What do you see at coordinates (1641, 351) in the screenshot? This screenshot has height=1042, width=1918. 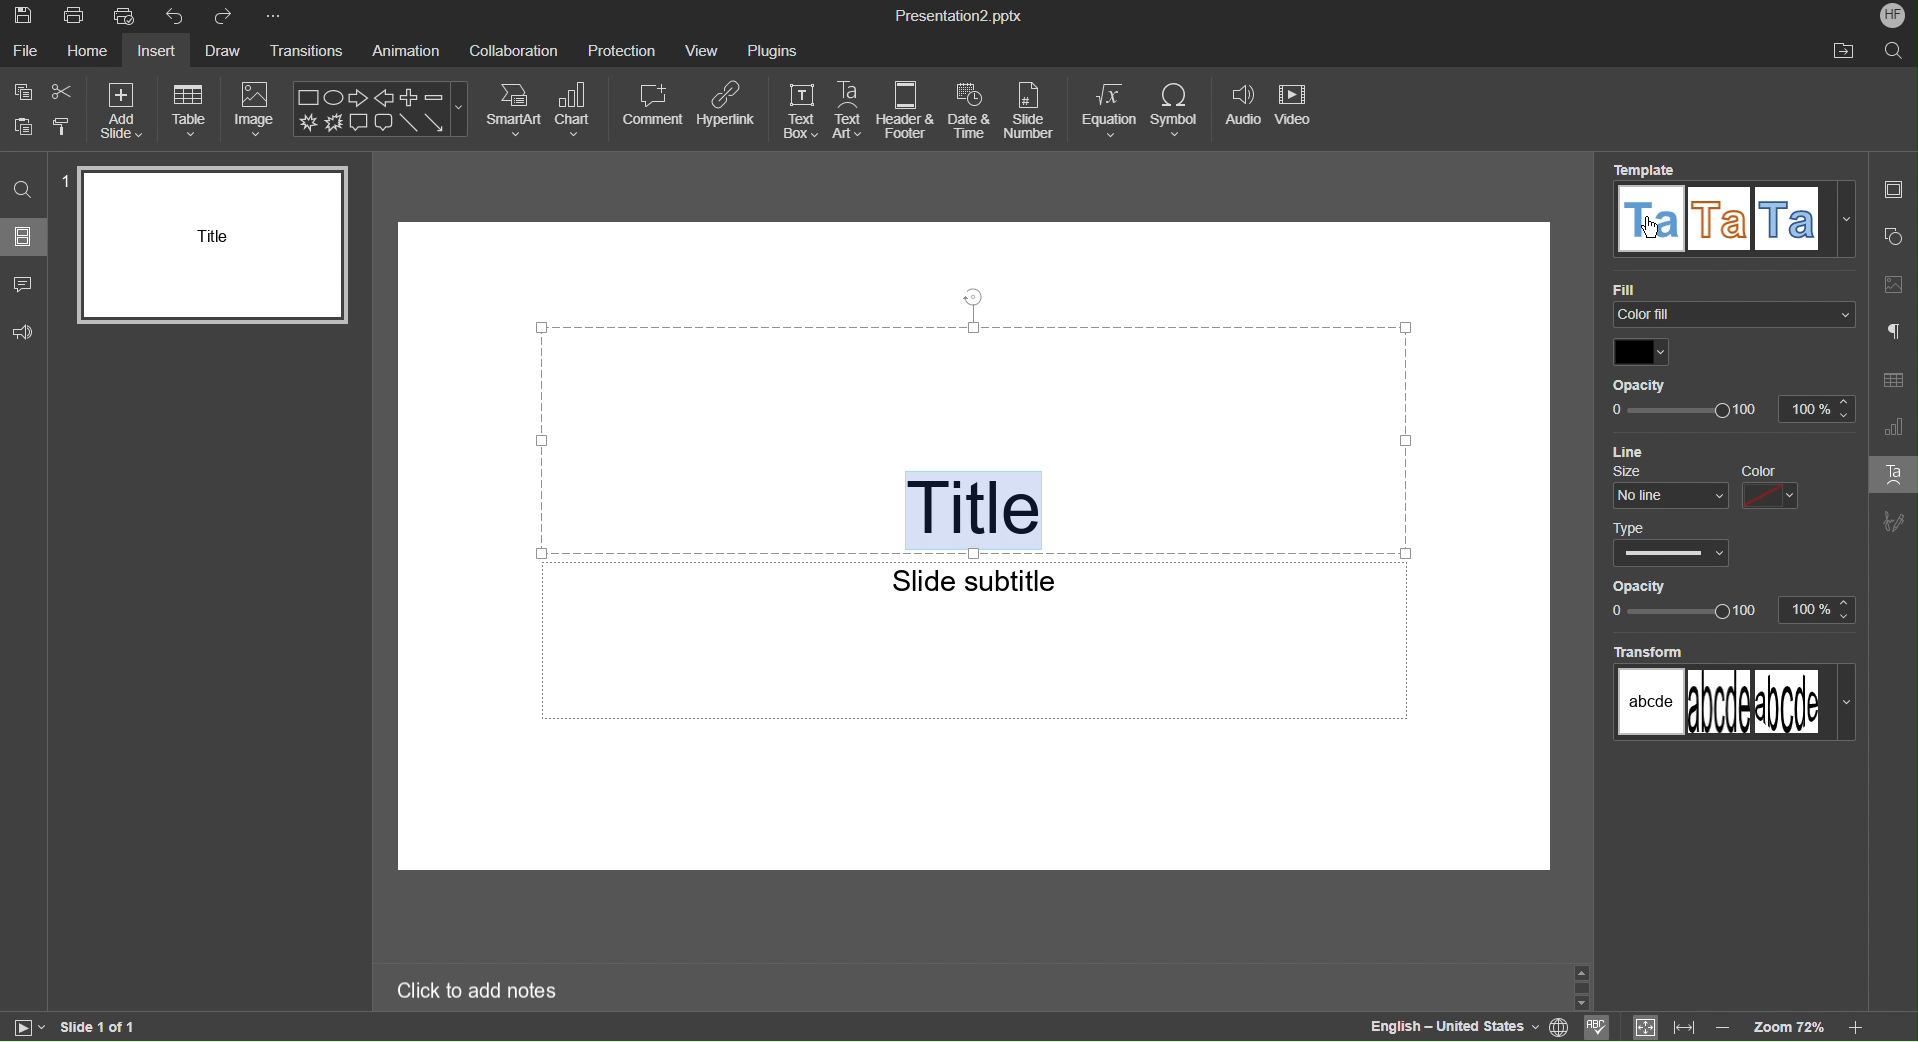 I see `Color` at bounding box center [1641, 351].